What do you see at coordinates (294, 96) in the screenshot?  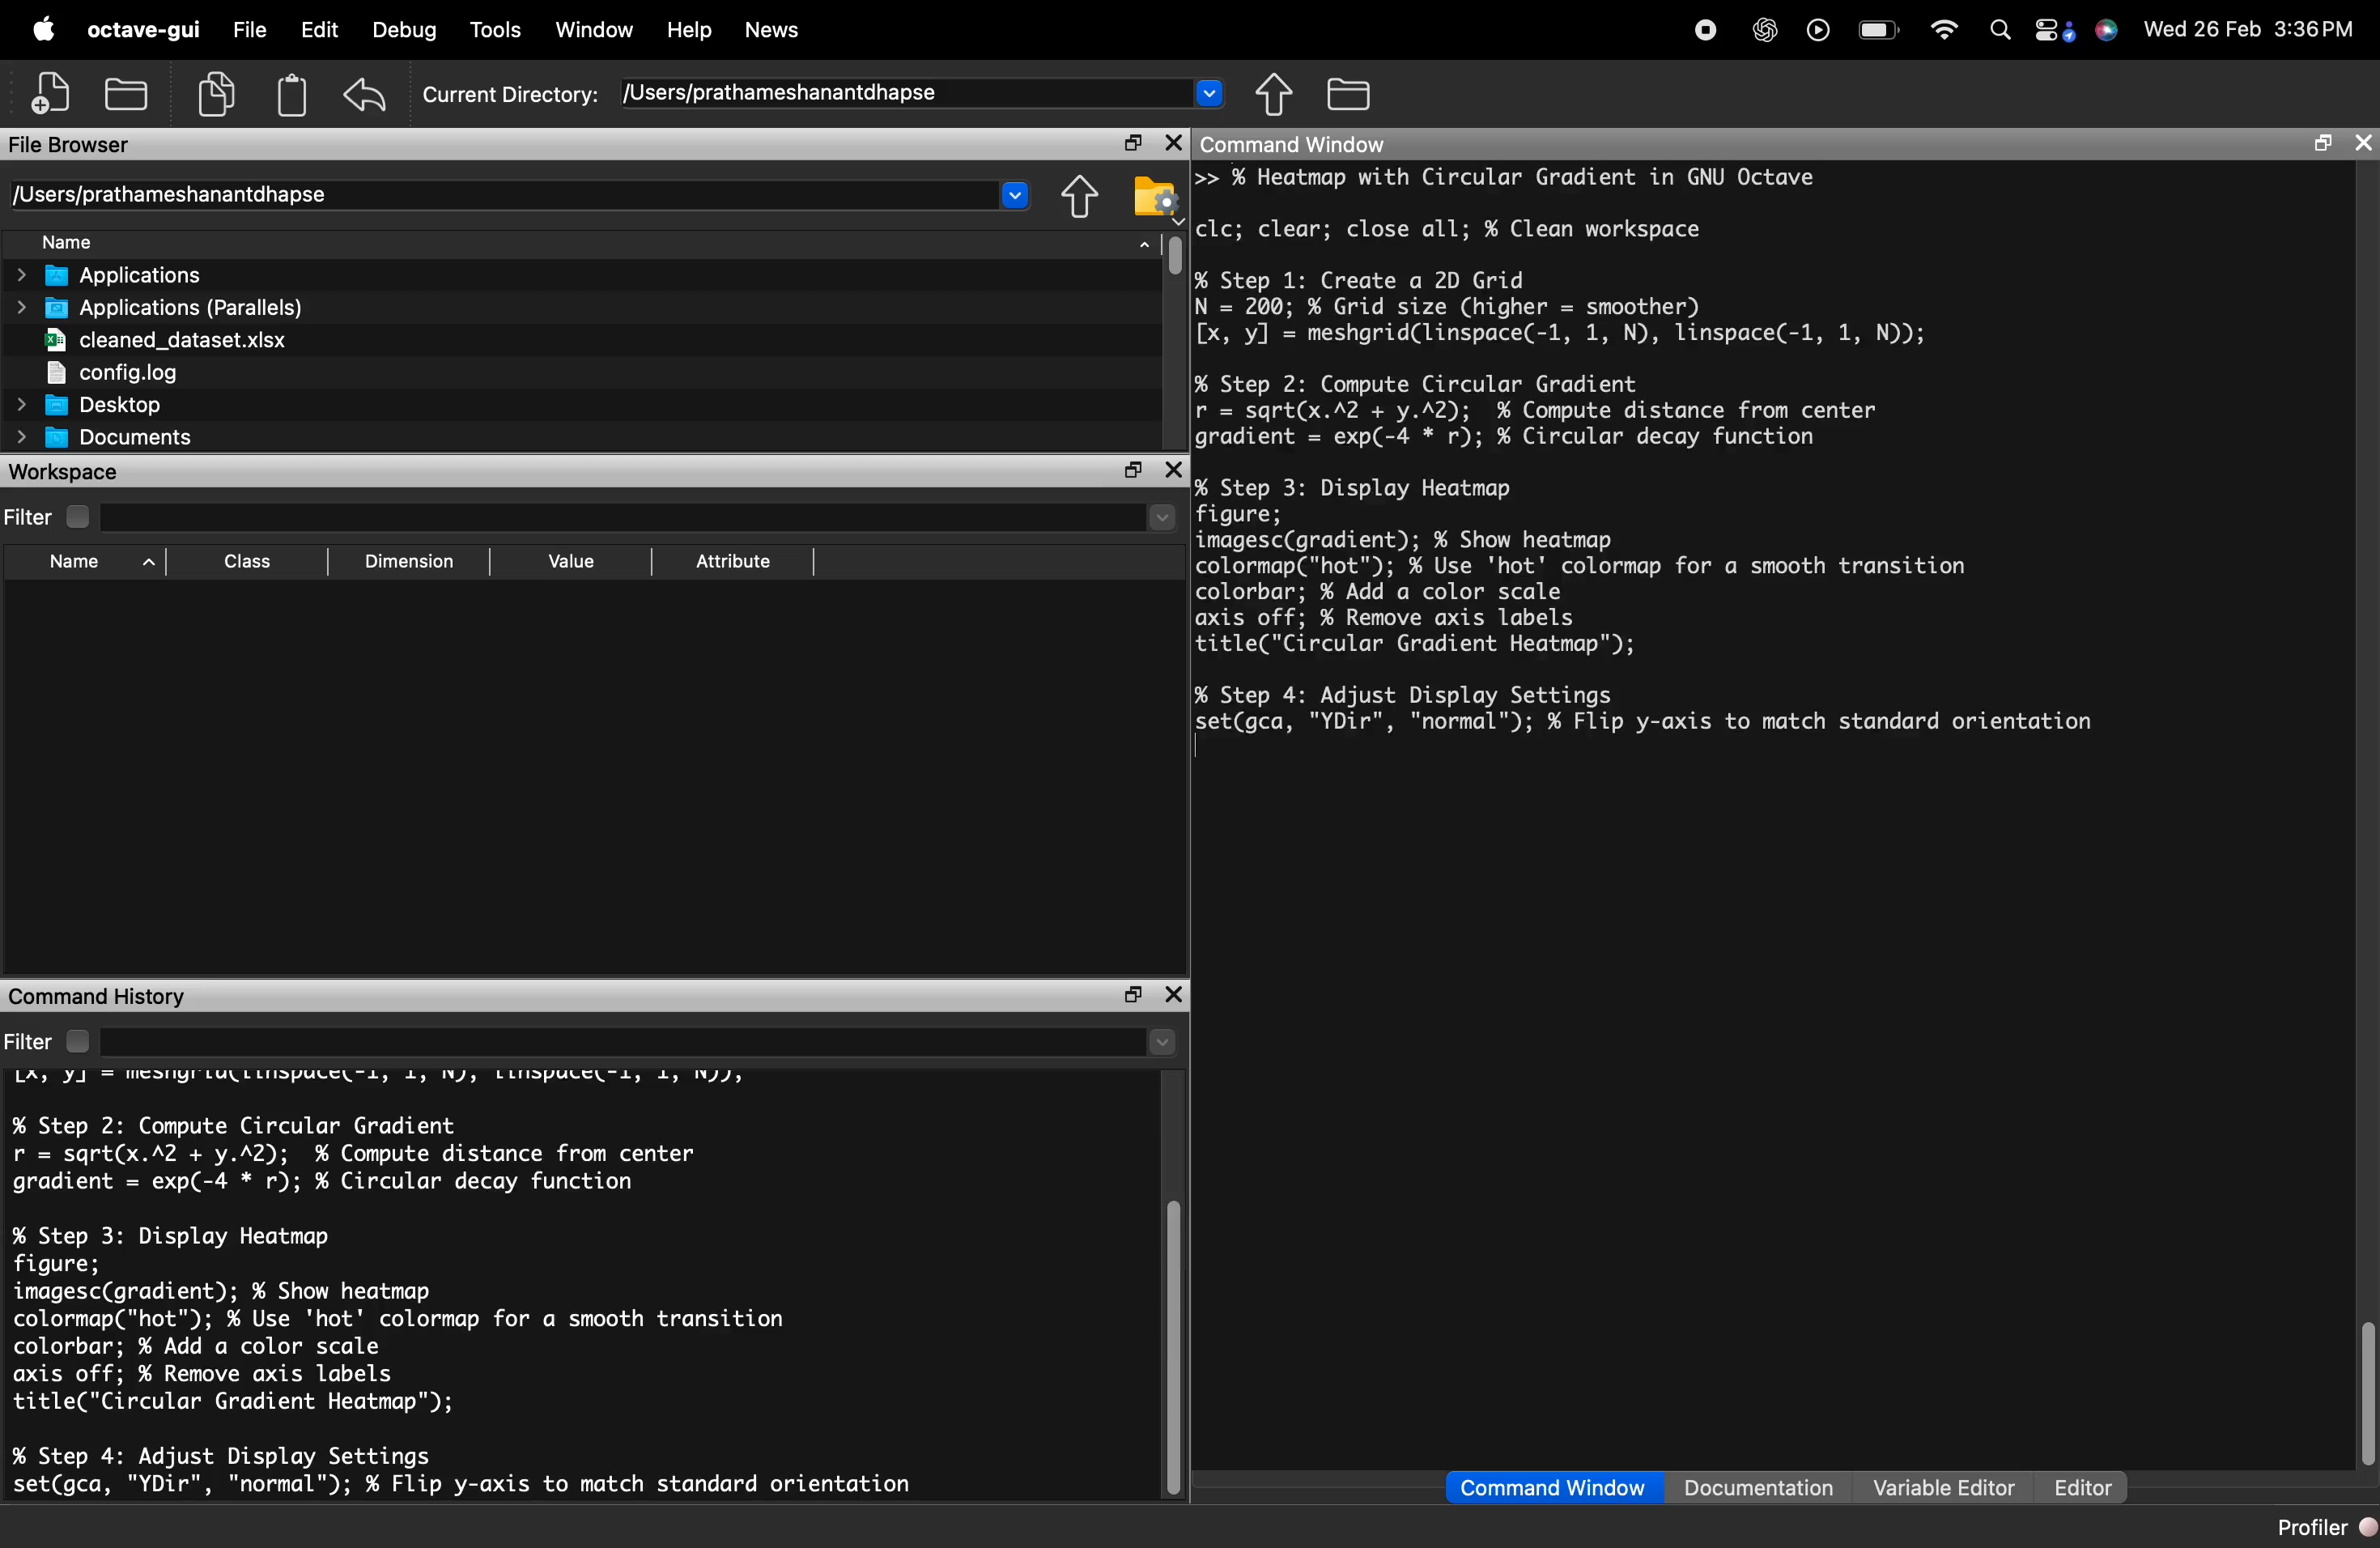 I see `paste` at bounding box center [294, 96].